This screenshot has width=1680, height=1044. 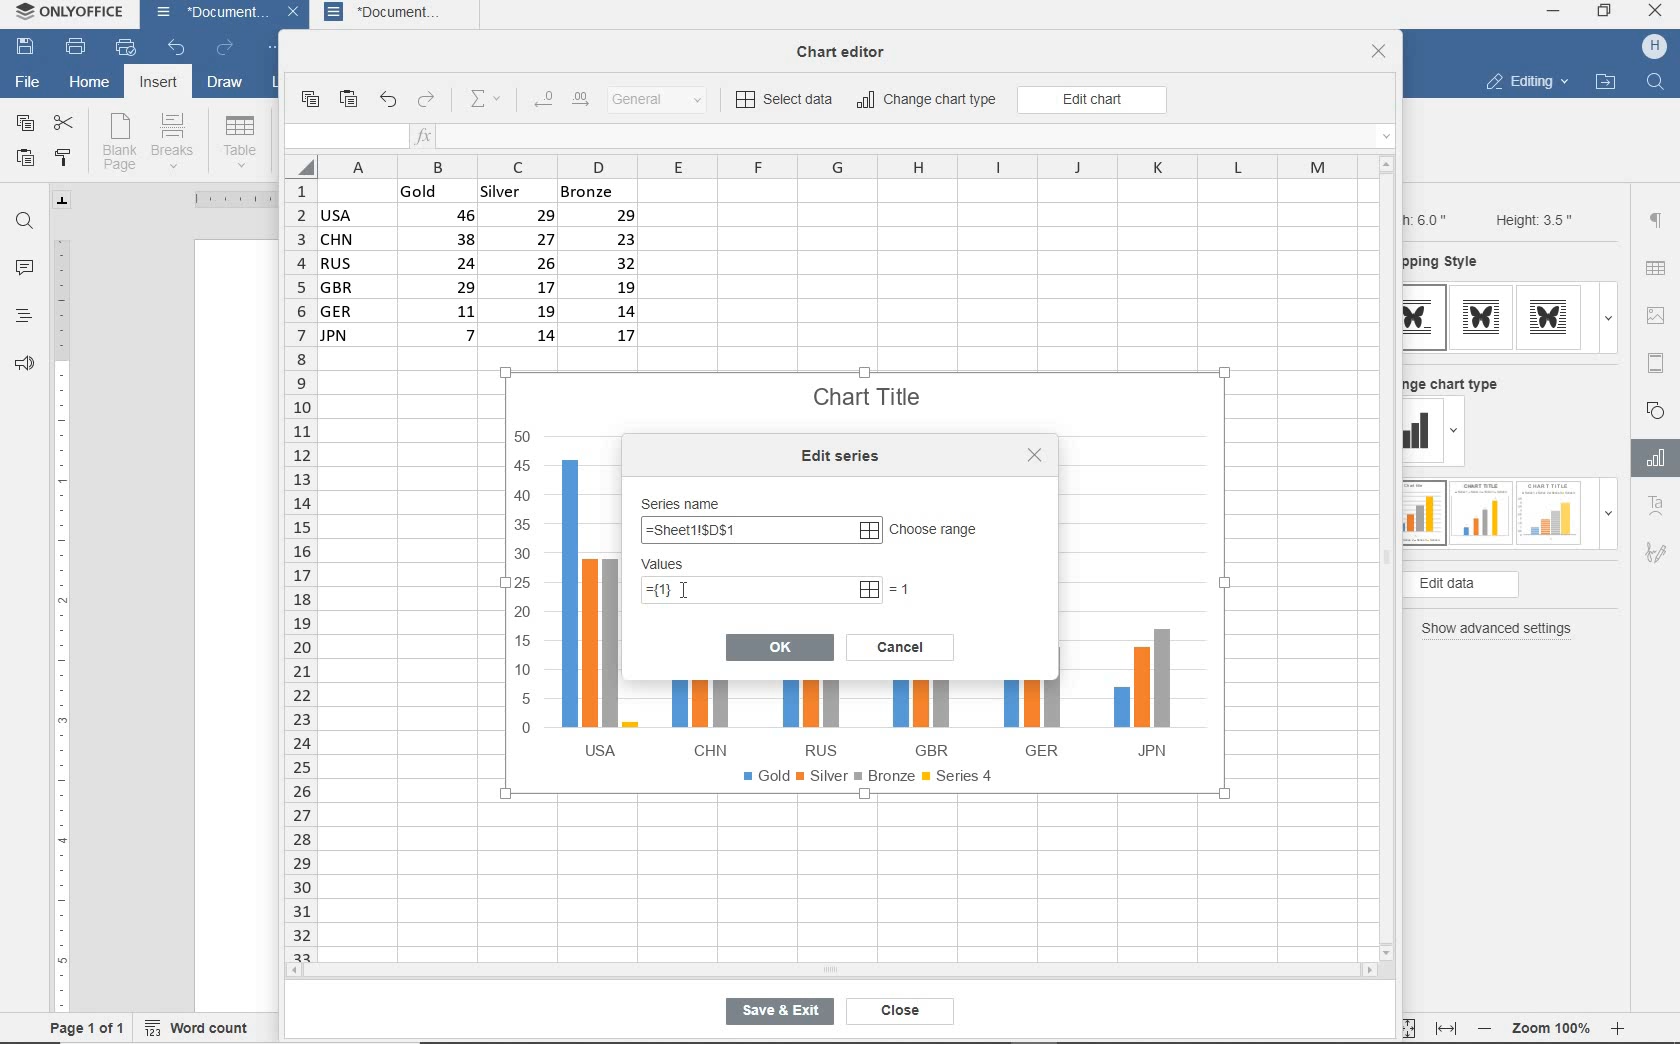 What do you see at coordinates (298, 569) in the screenshot?
I see `rows` at bounding box center [298, 569].